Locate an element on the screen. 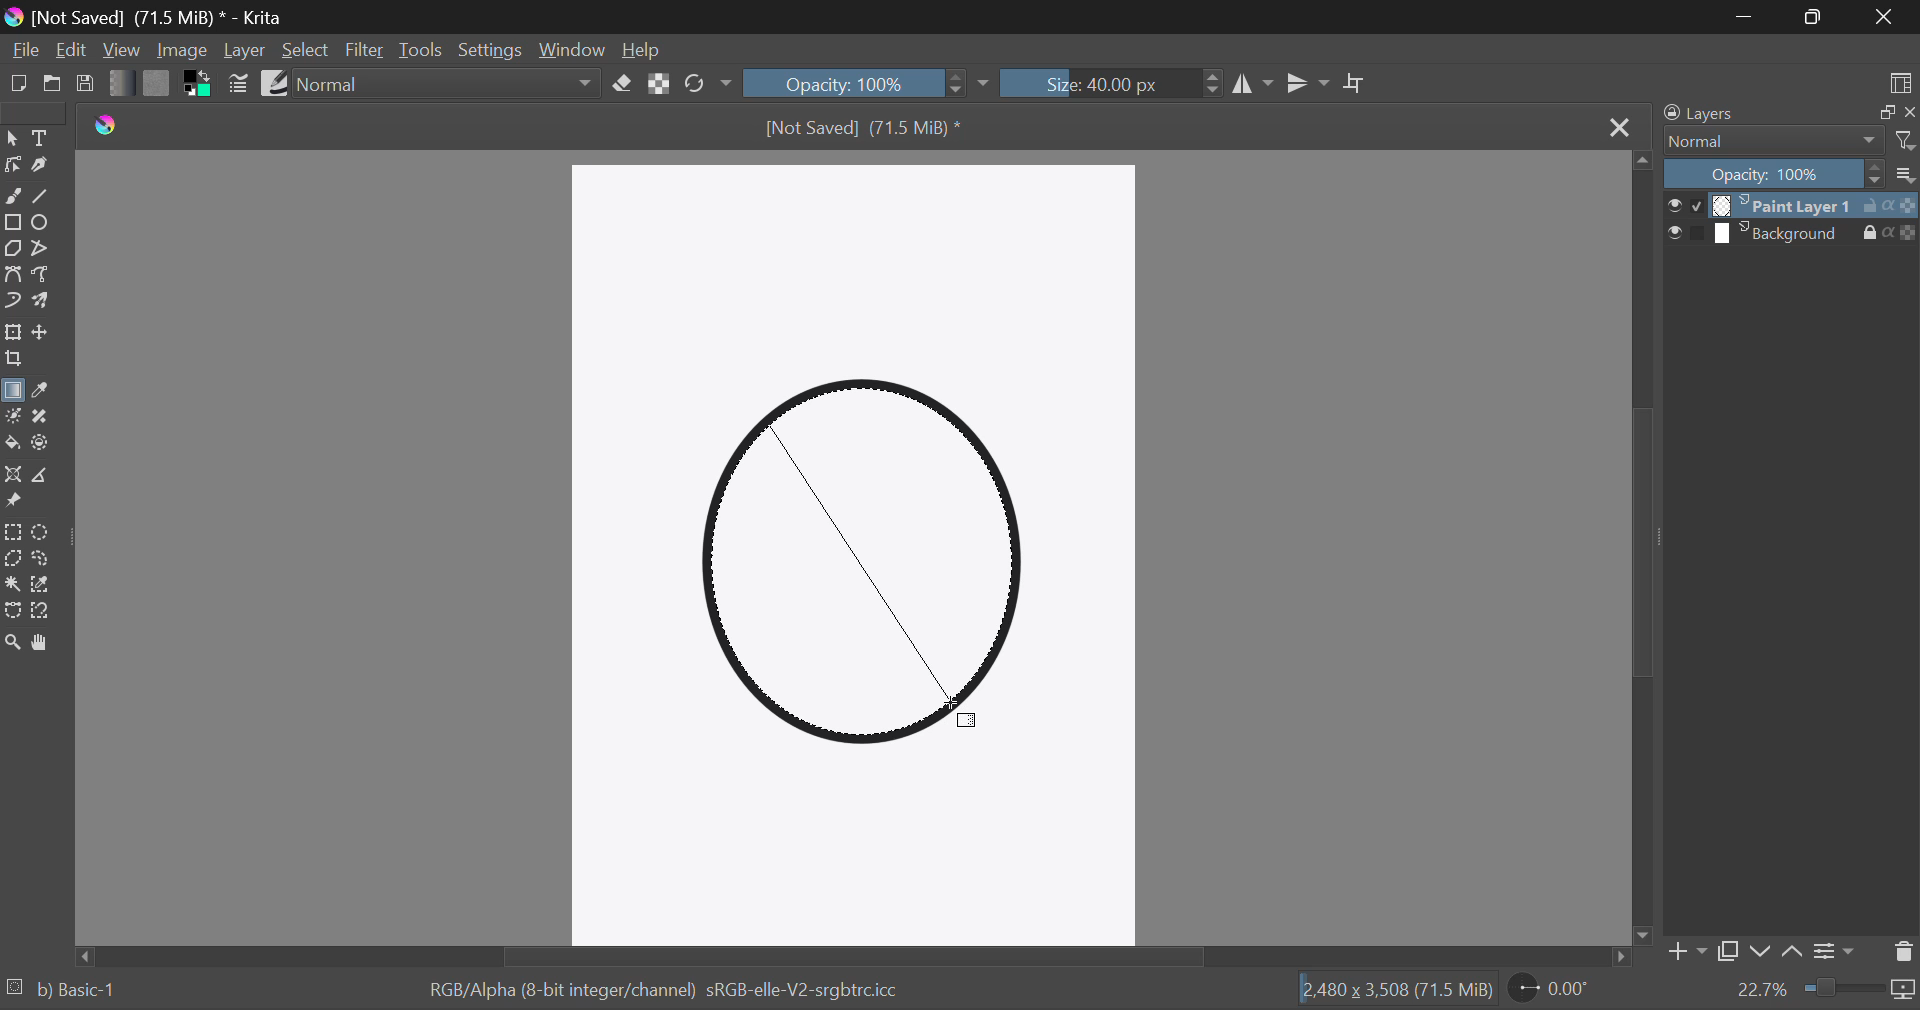  Choose Workspace is located at coordinates (1900, 82).